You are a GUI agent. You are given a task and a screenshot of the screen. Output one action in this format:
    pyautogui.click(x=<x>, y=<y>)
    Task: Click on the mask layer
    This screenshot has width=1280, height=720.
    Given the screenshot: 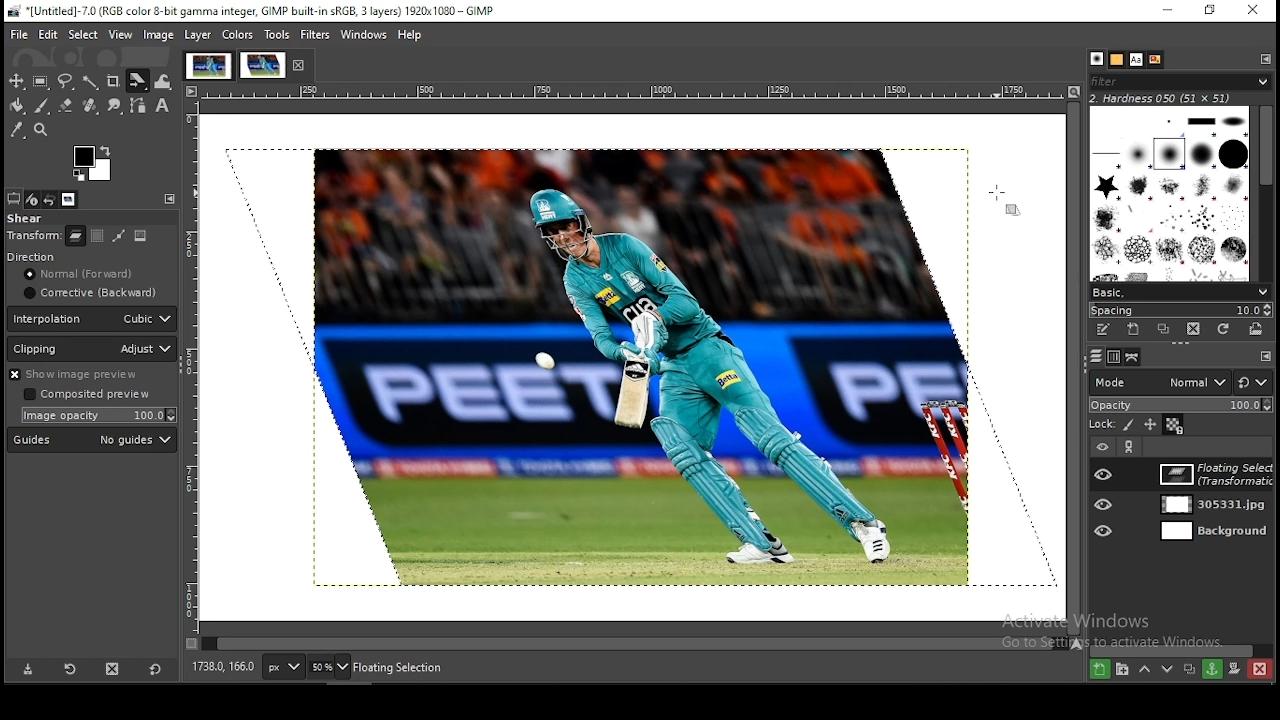 What is the action you would take?
    pyautogui.click(x=1234, y=669)
    